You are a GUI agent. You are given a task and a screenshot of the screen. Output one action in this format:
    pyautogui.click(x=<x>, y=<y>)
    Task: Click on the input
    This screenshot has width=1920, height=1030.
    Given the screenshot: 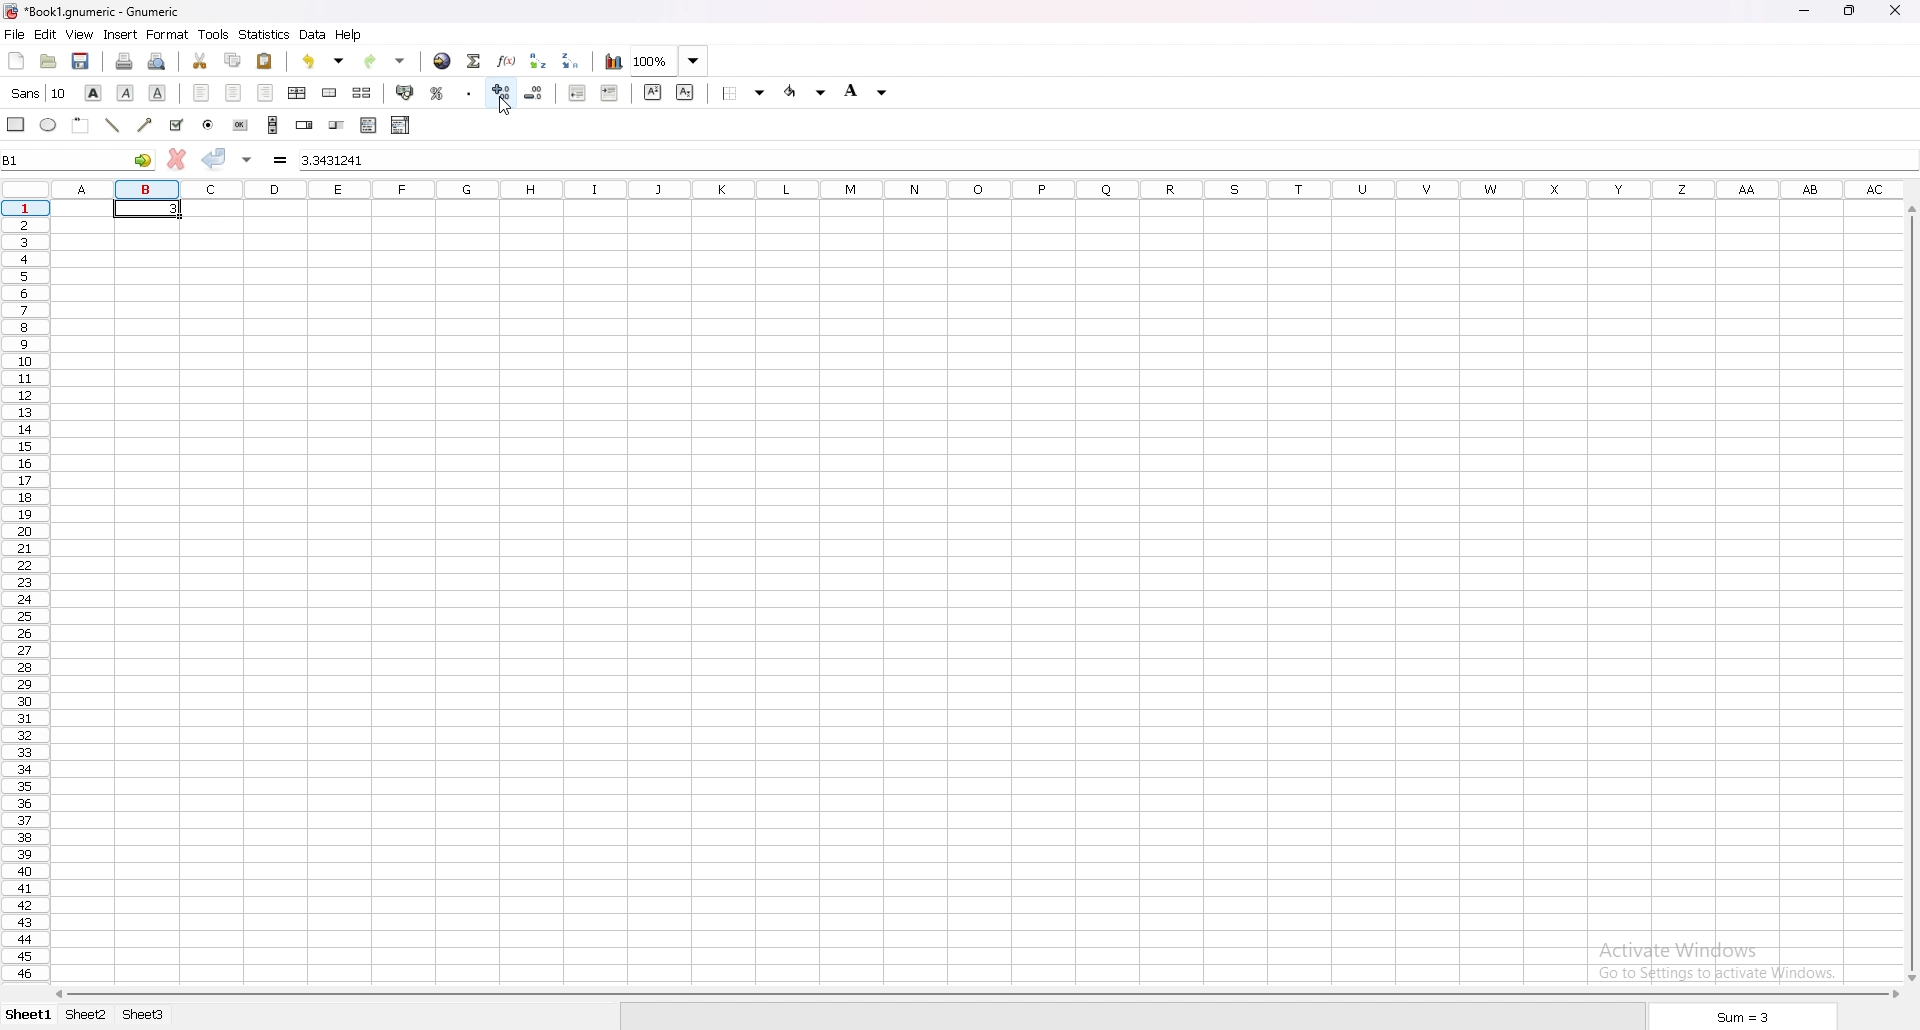 What is the action you would take?
    pyautogui.click(x=338, y=160)
    